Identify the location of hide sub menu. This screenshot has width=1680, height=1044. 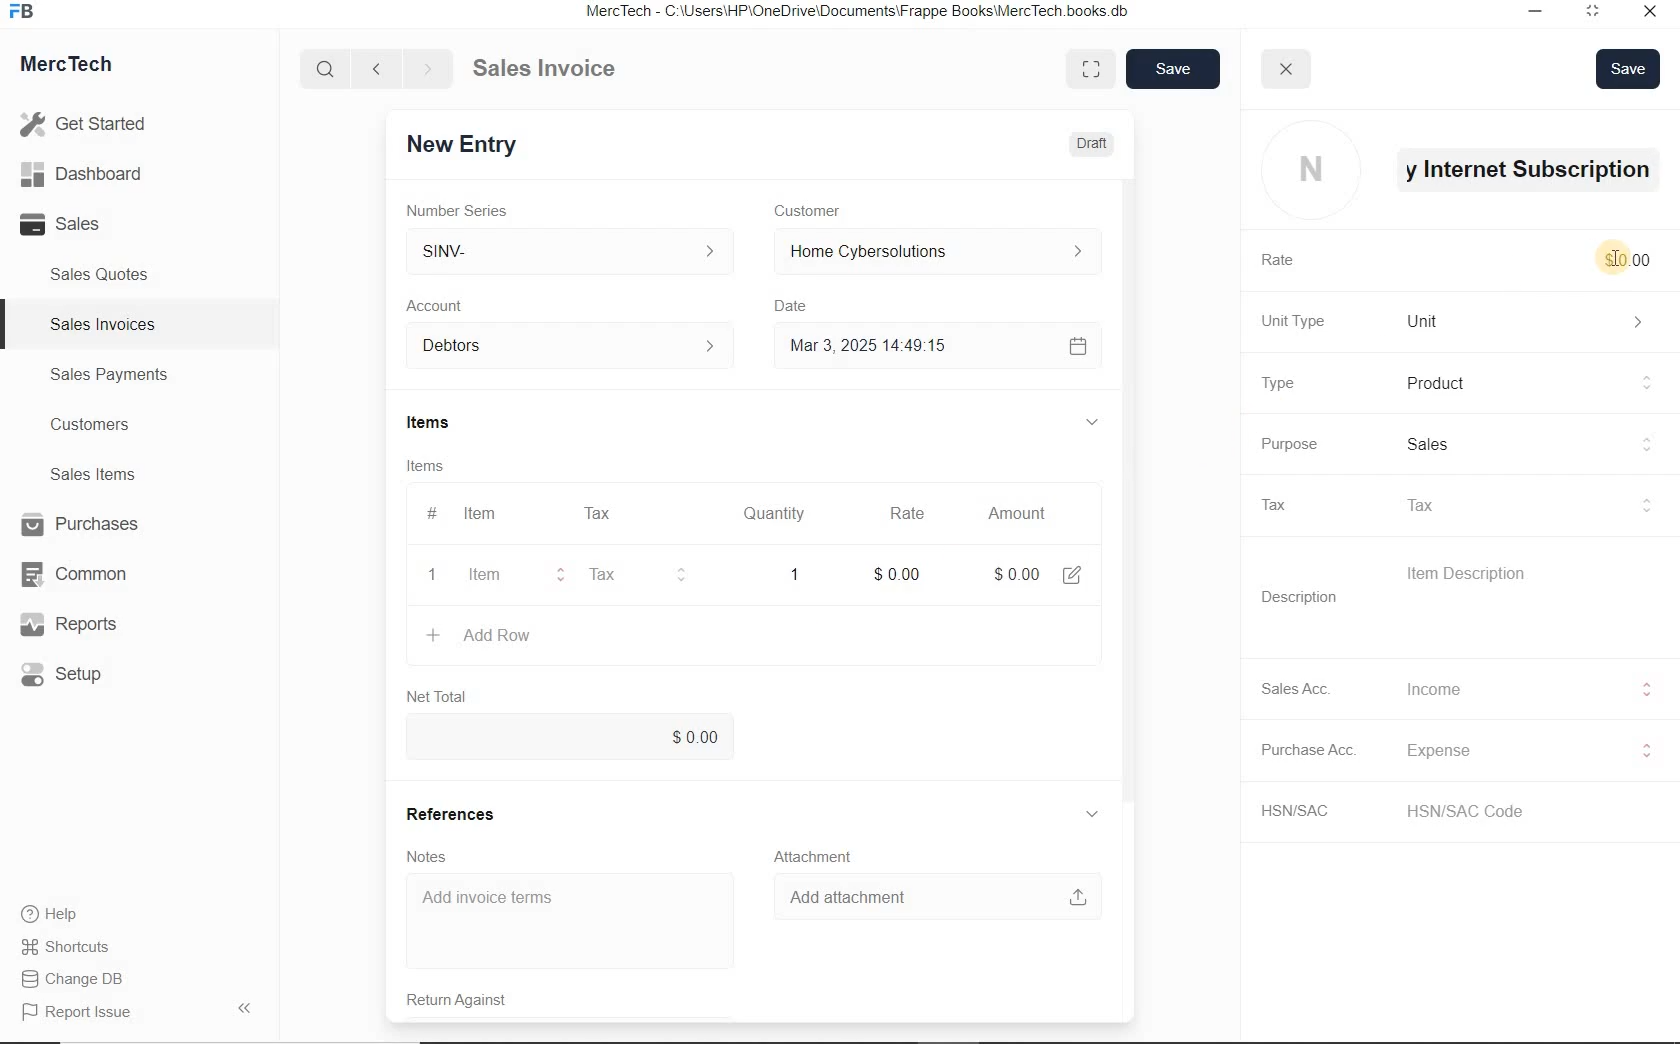
(1091, 423).